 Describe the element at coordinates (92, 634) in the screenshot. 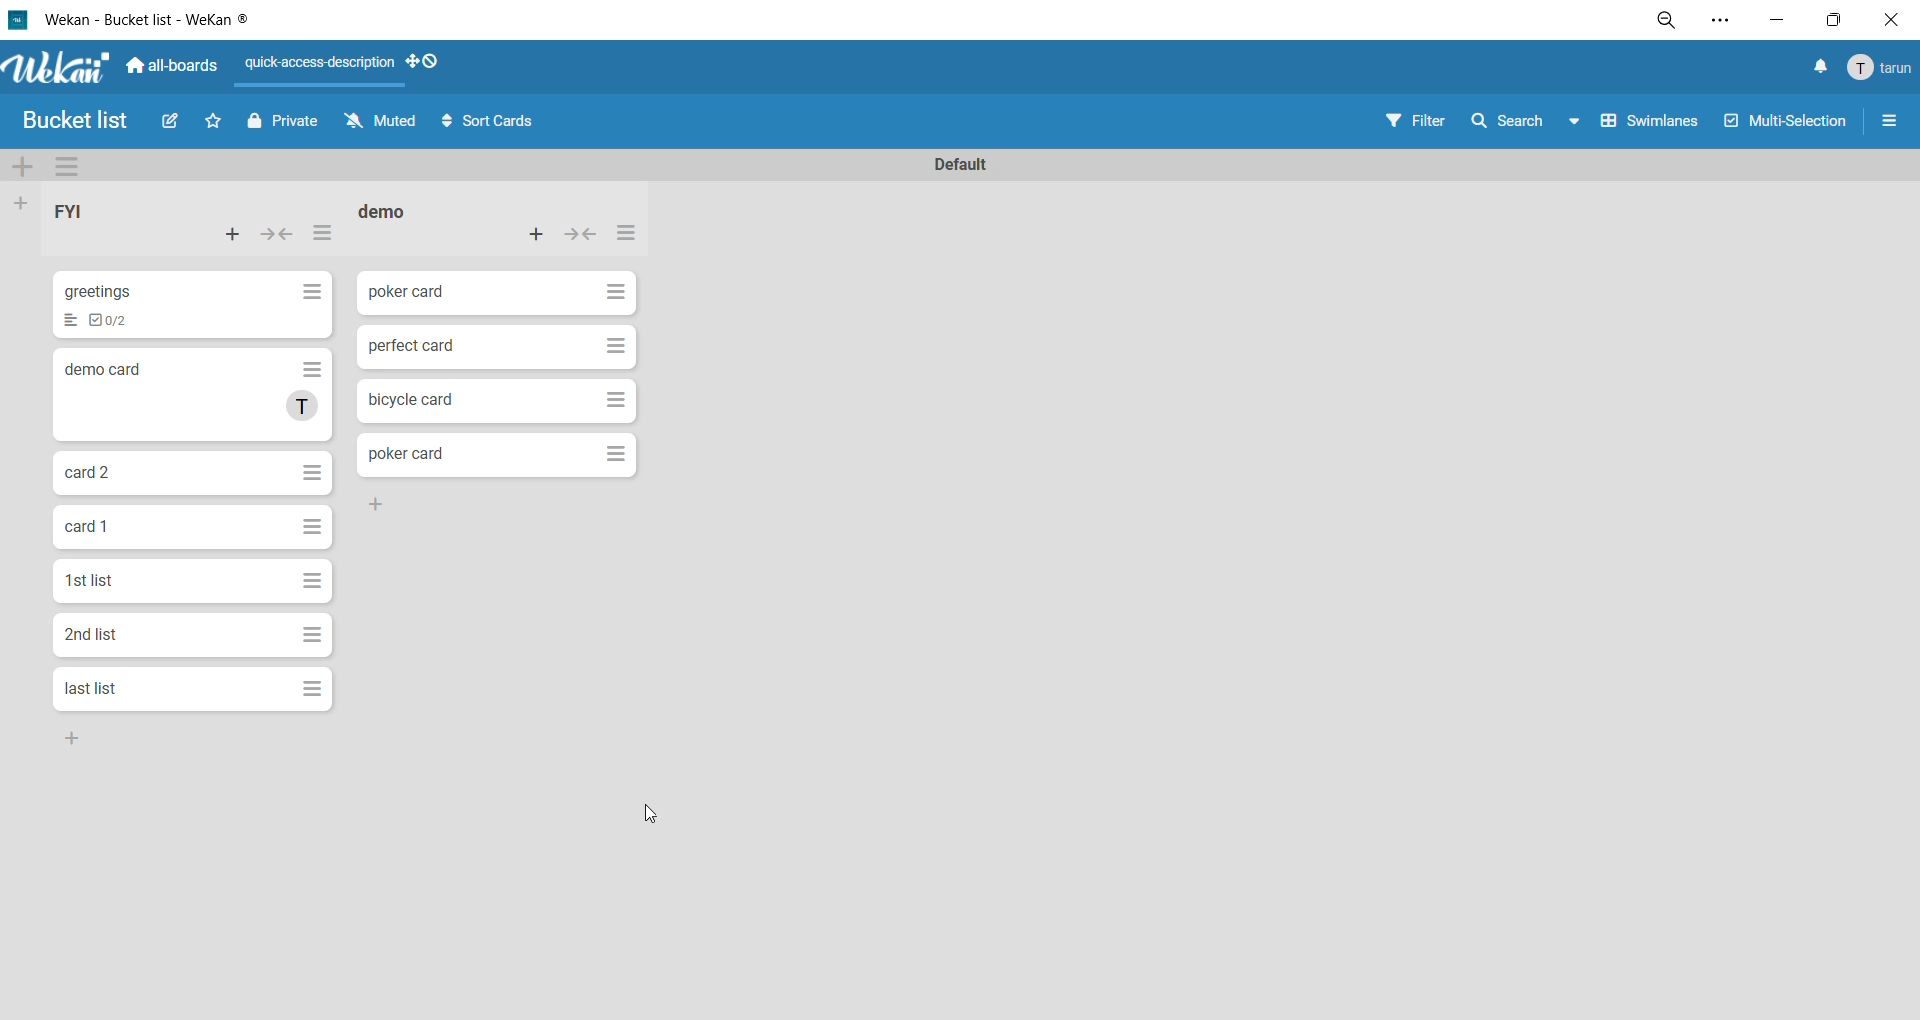

I see `2nd list` at that location.